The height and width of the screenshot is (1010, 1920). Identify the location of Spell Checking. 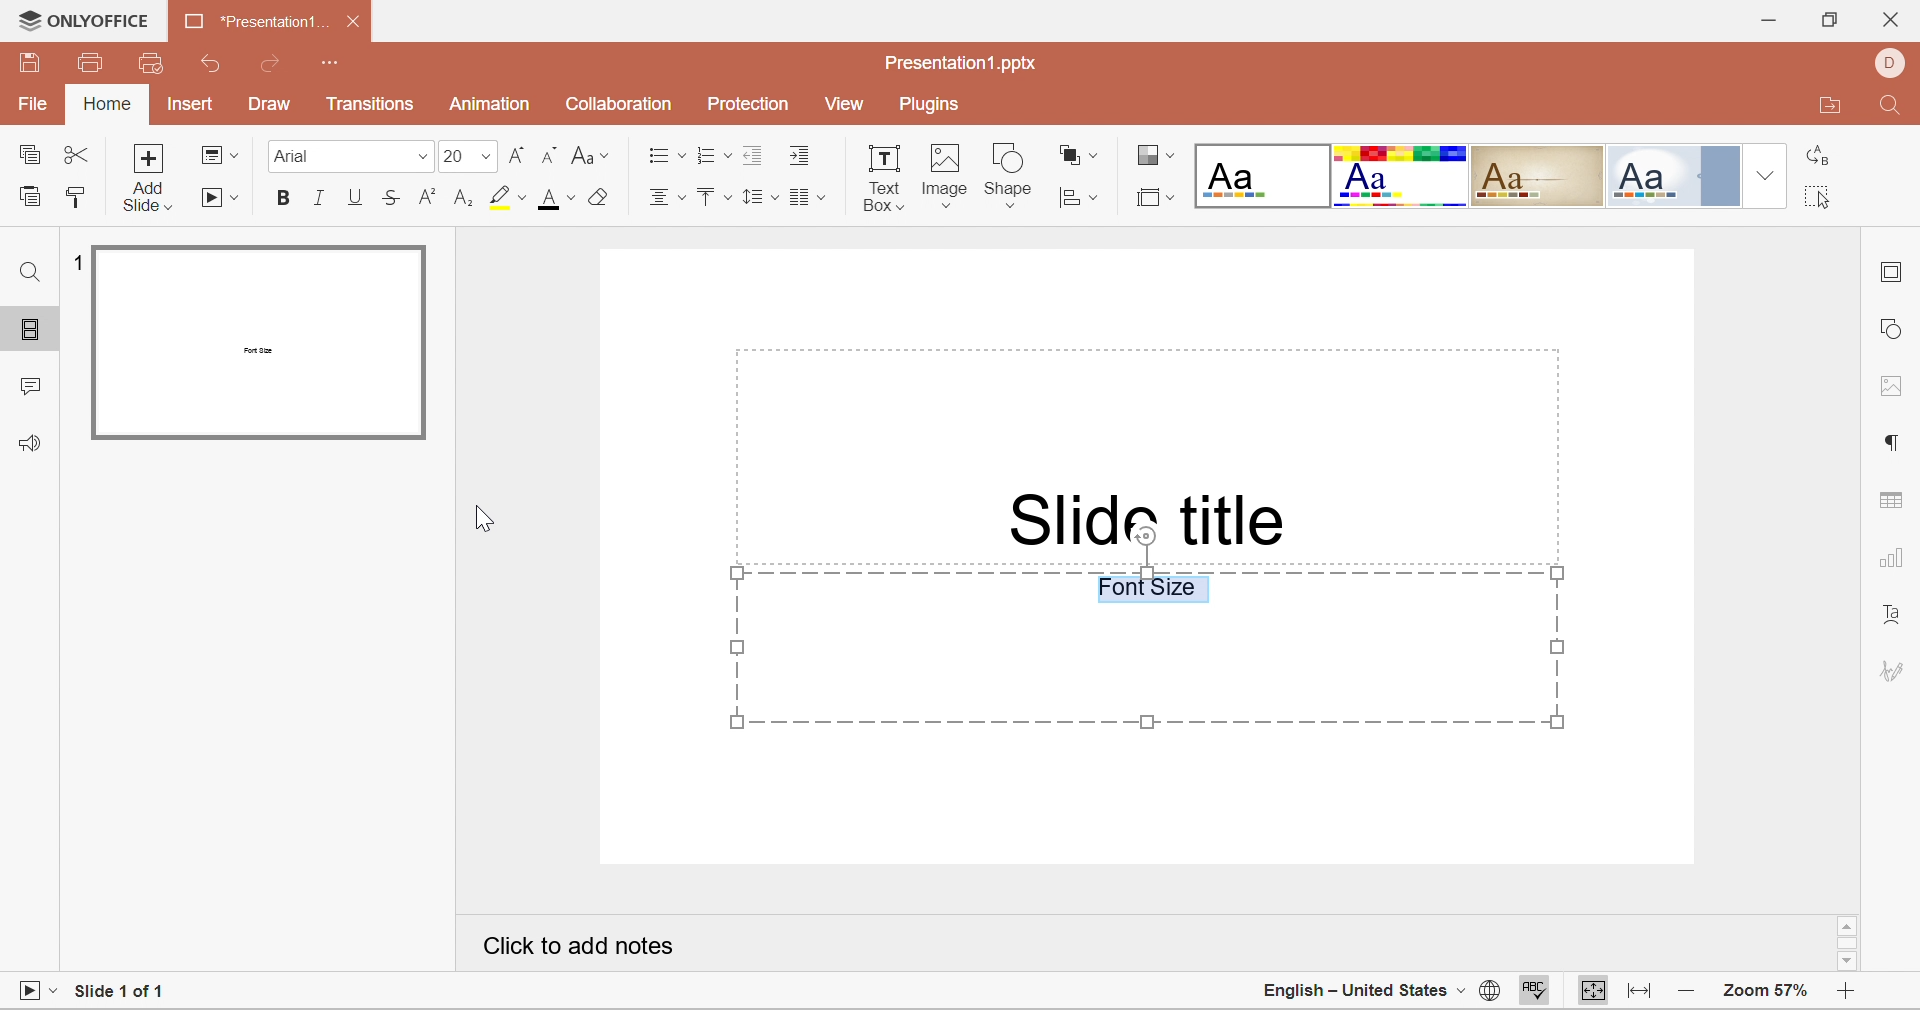
(1537, 992).